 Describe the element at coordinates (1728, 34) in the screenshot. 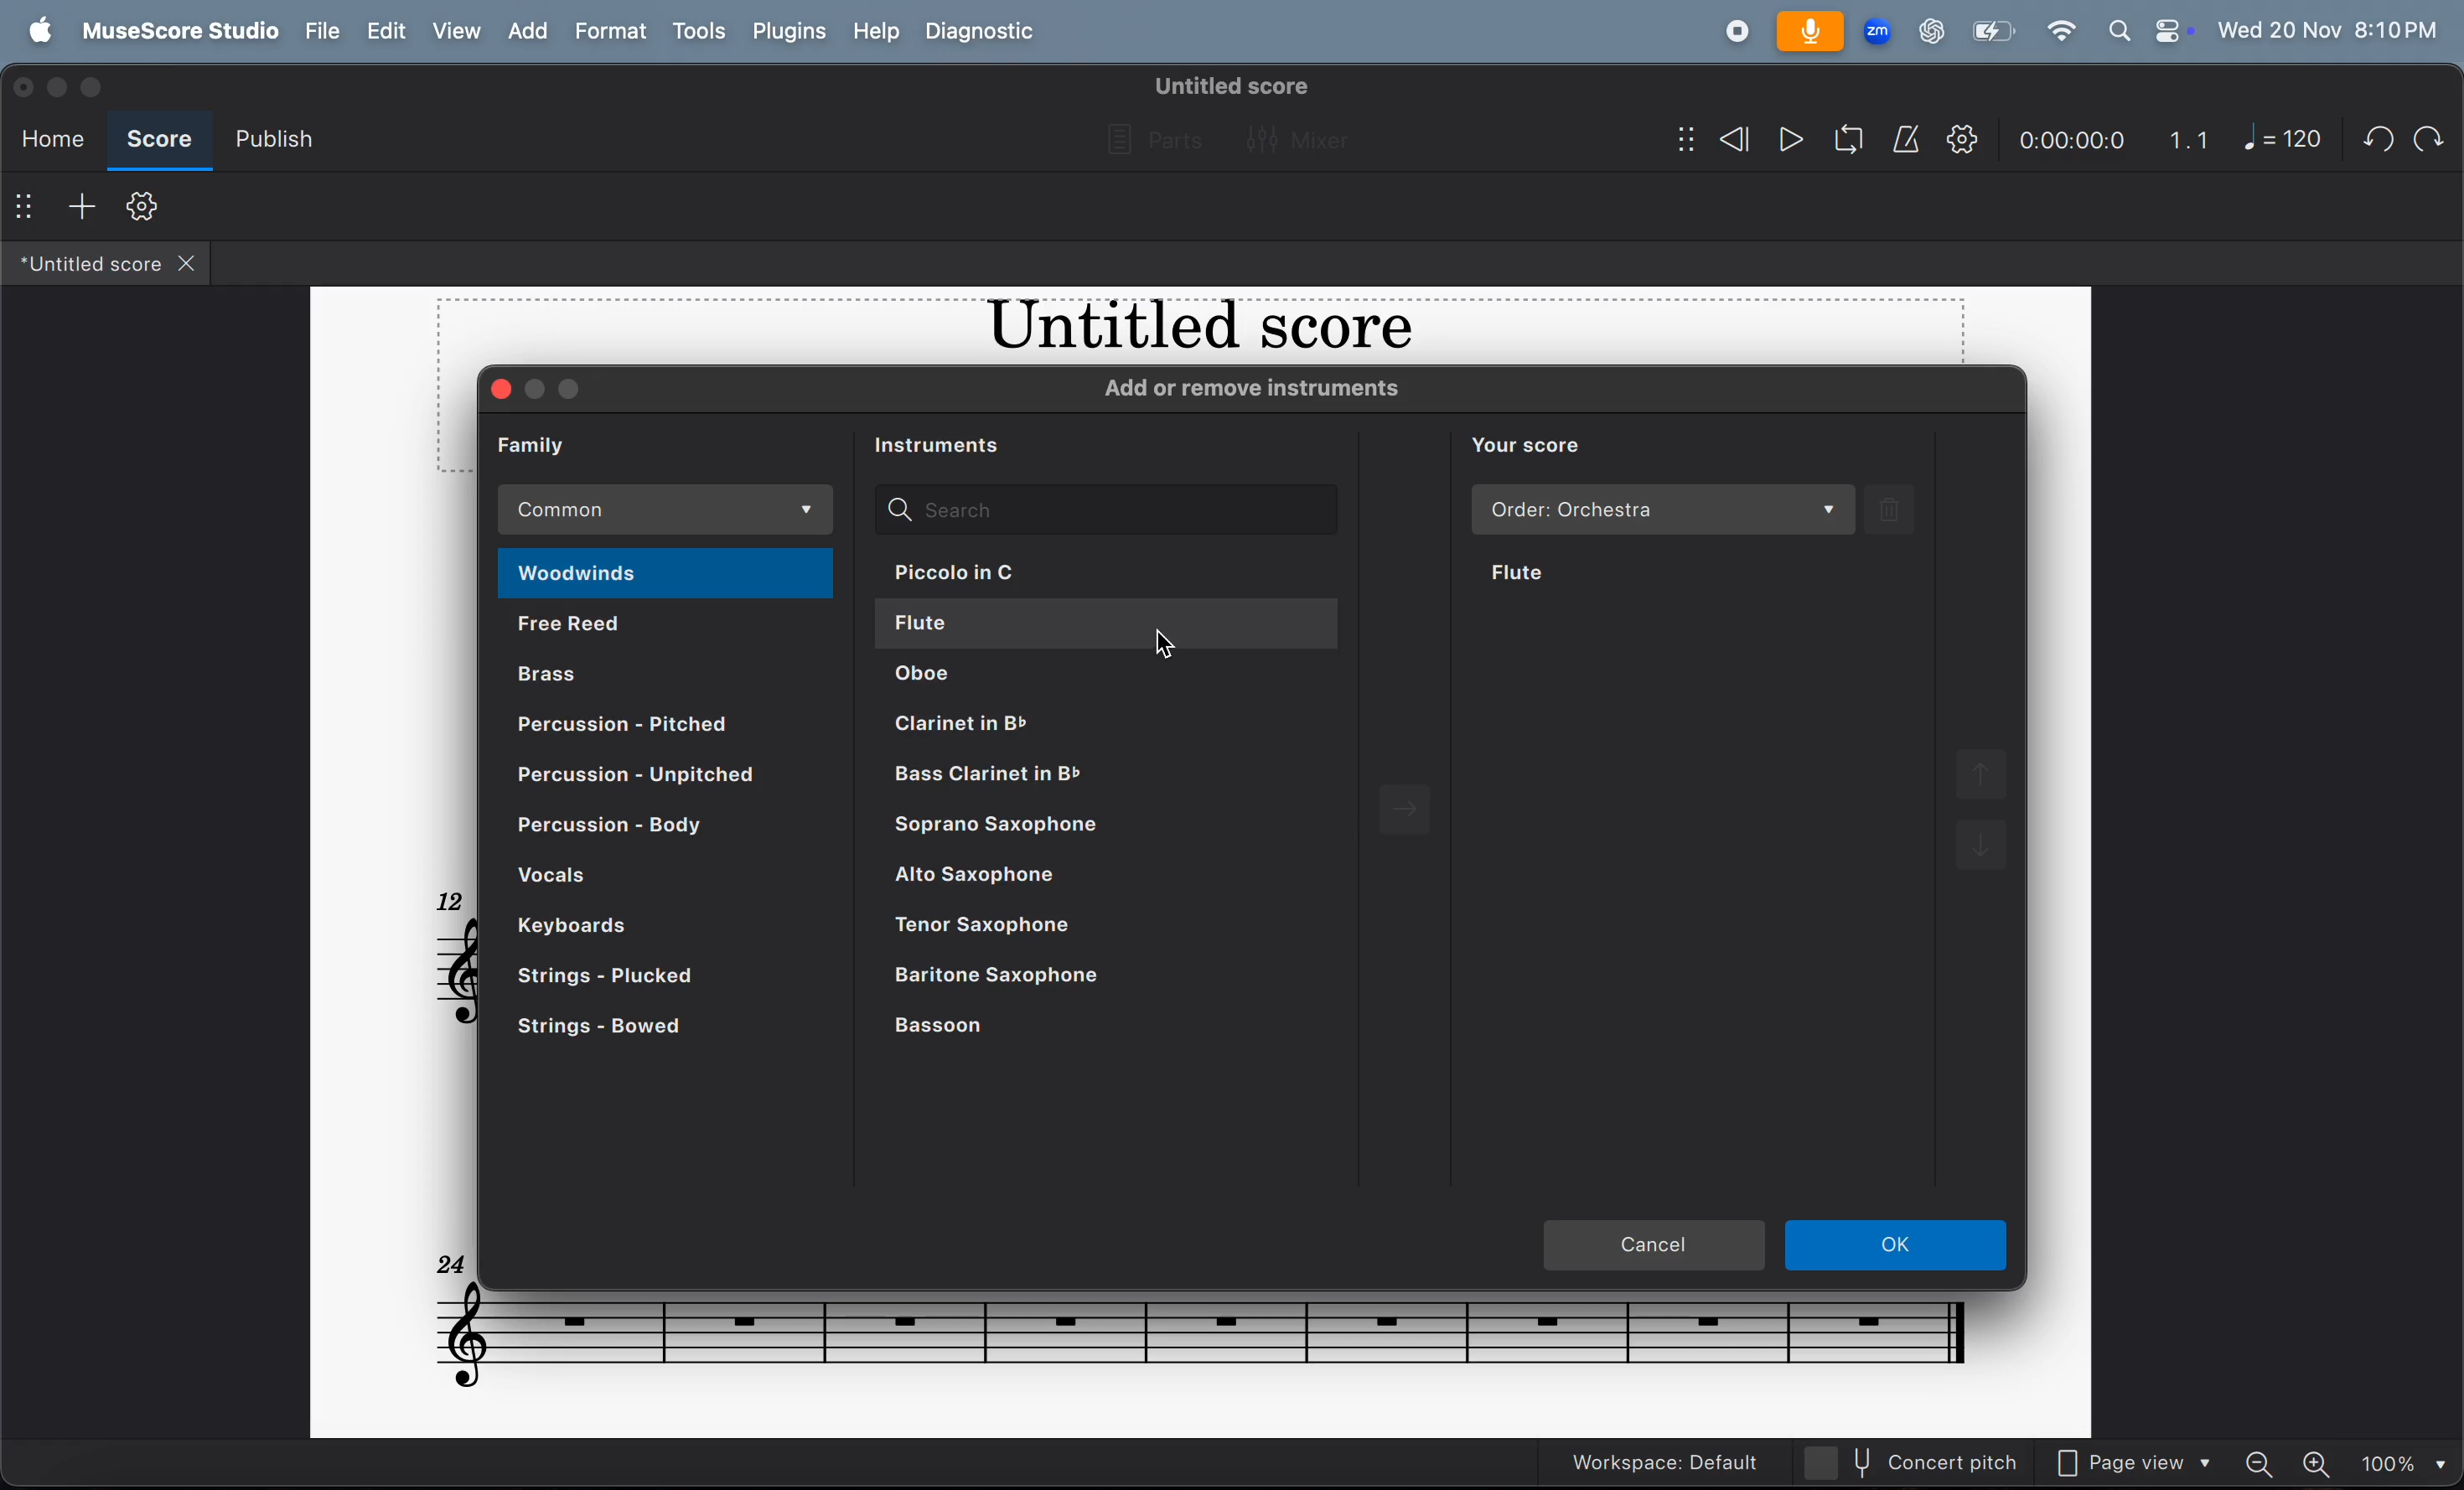

I see `record` at that location.